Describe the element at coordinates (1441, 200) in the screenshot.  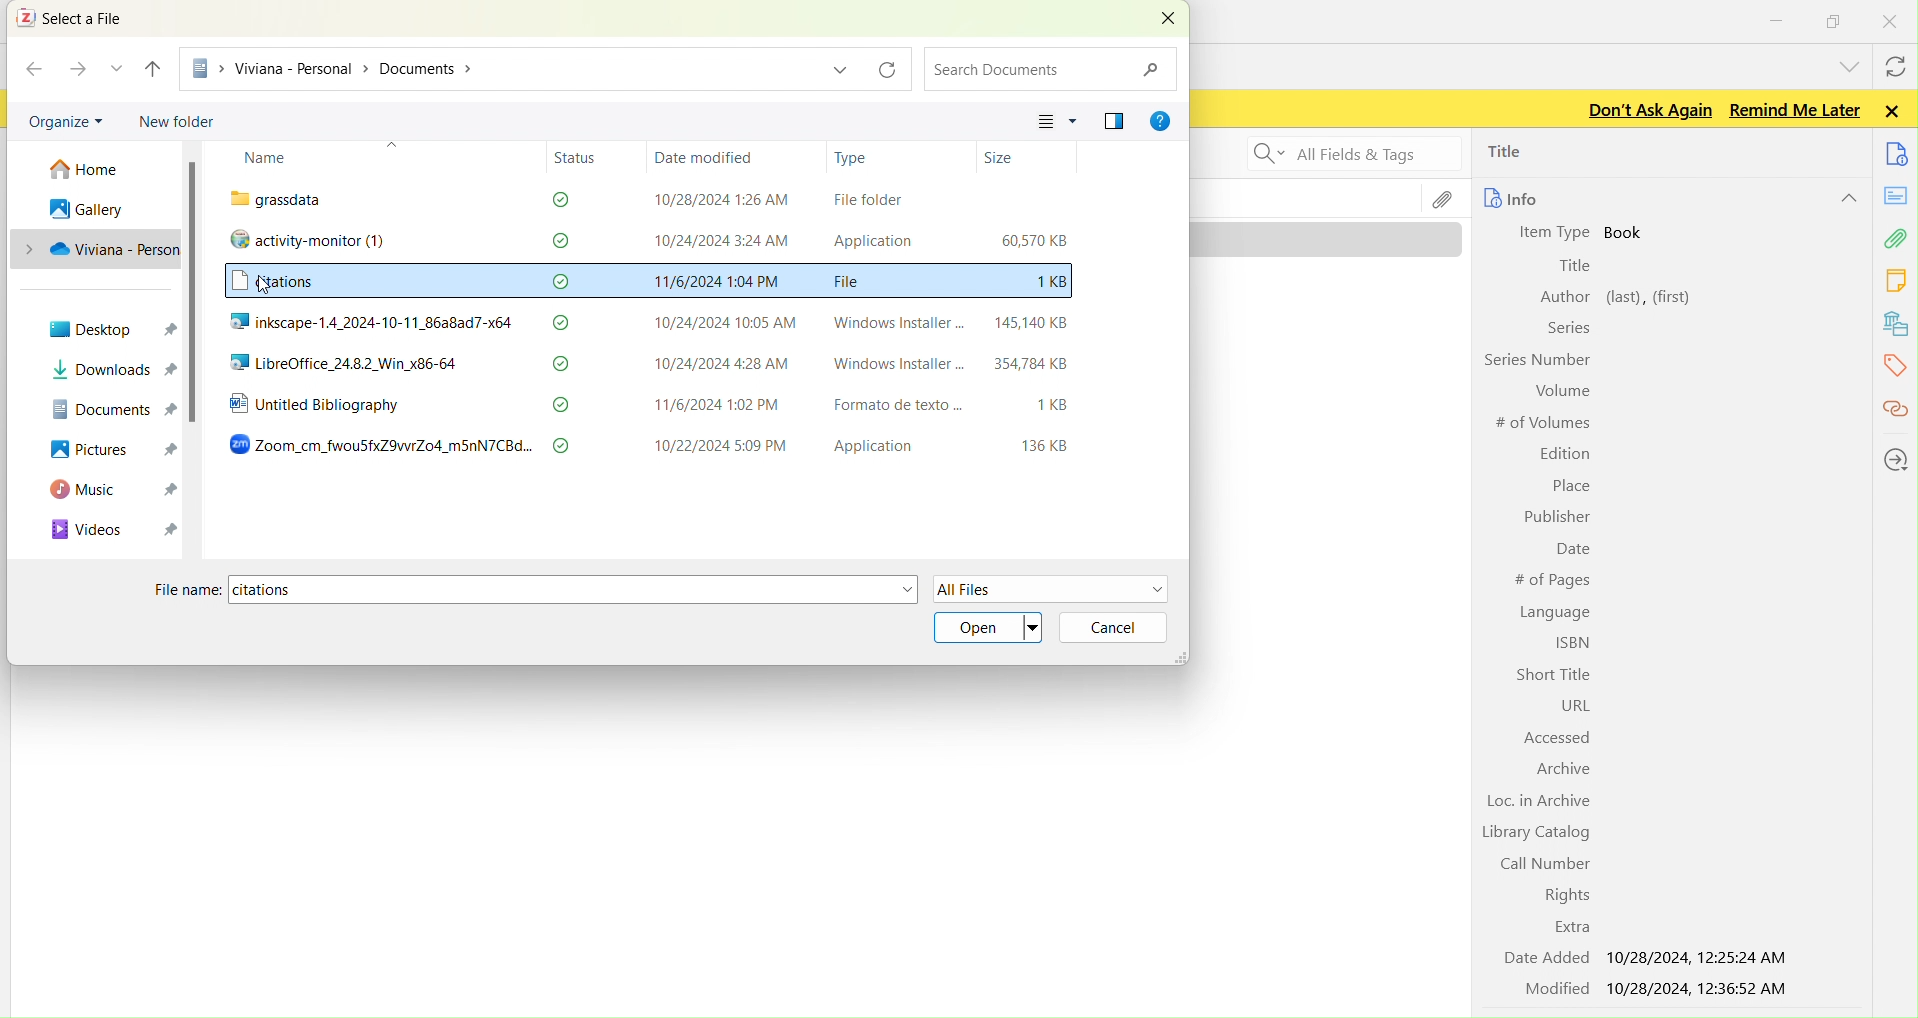
I see `file` at that location.